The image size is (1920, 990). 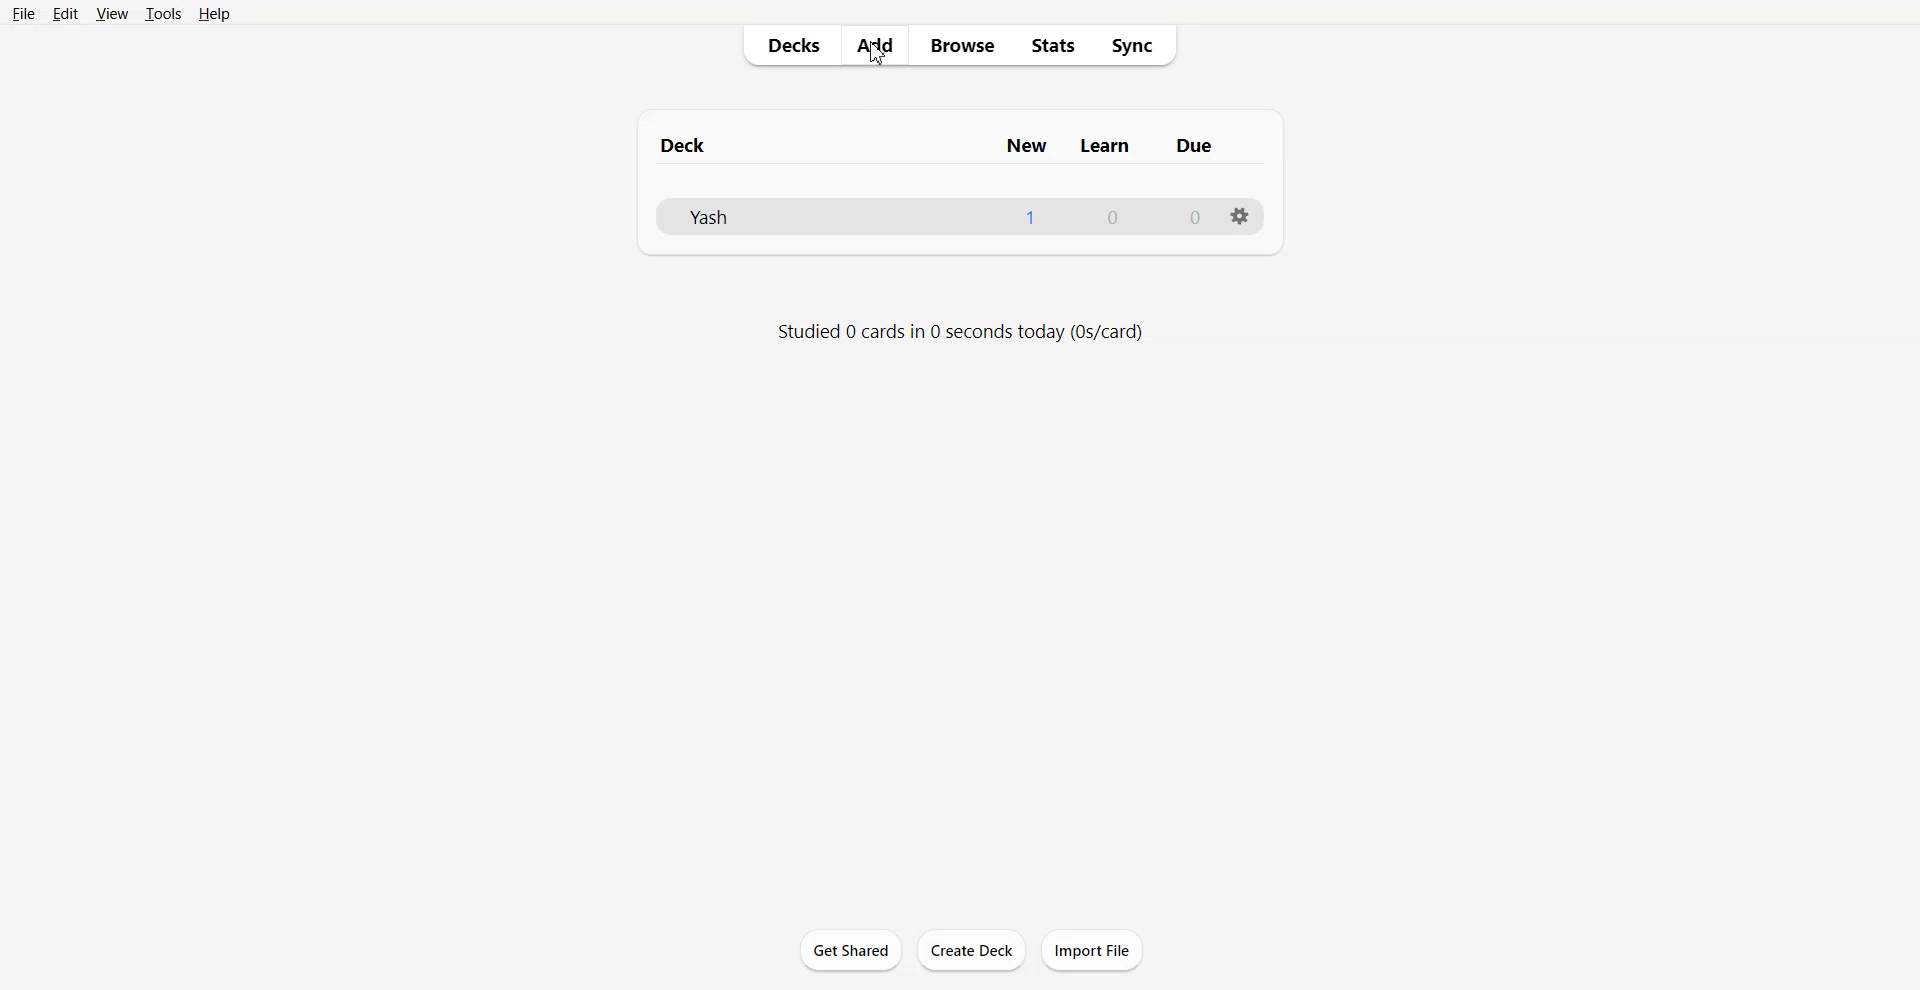 I want to click on 0, so click(x=1193, y=217).